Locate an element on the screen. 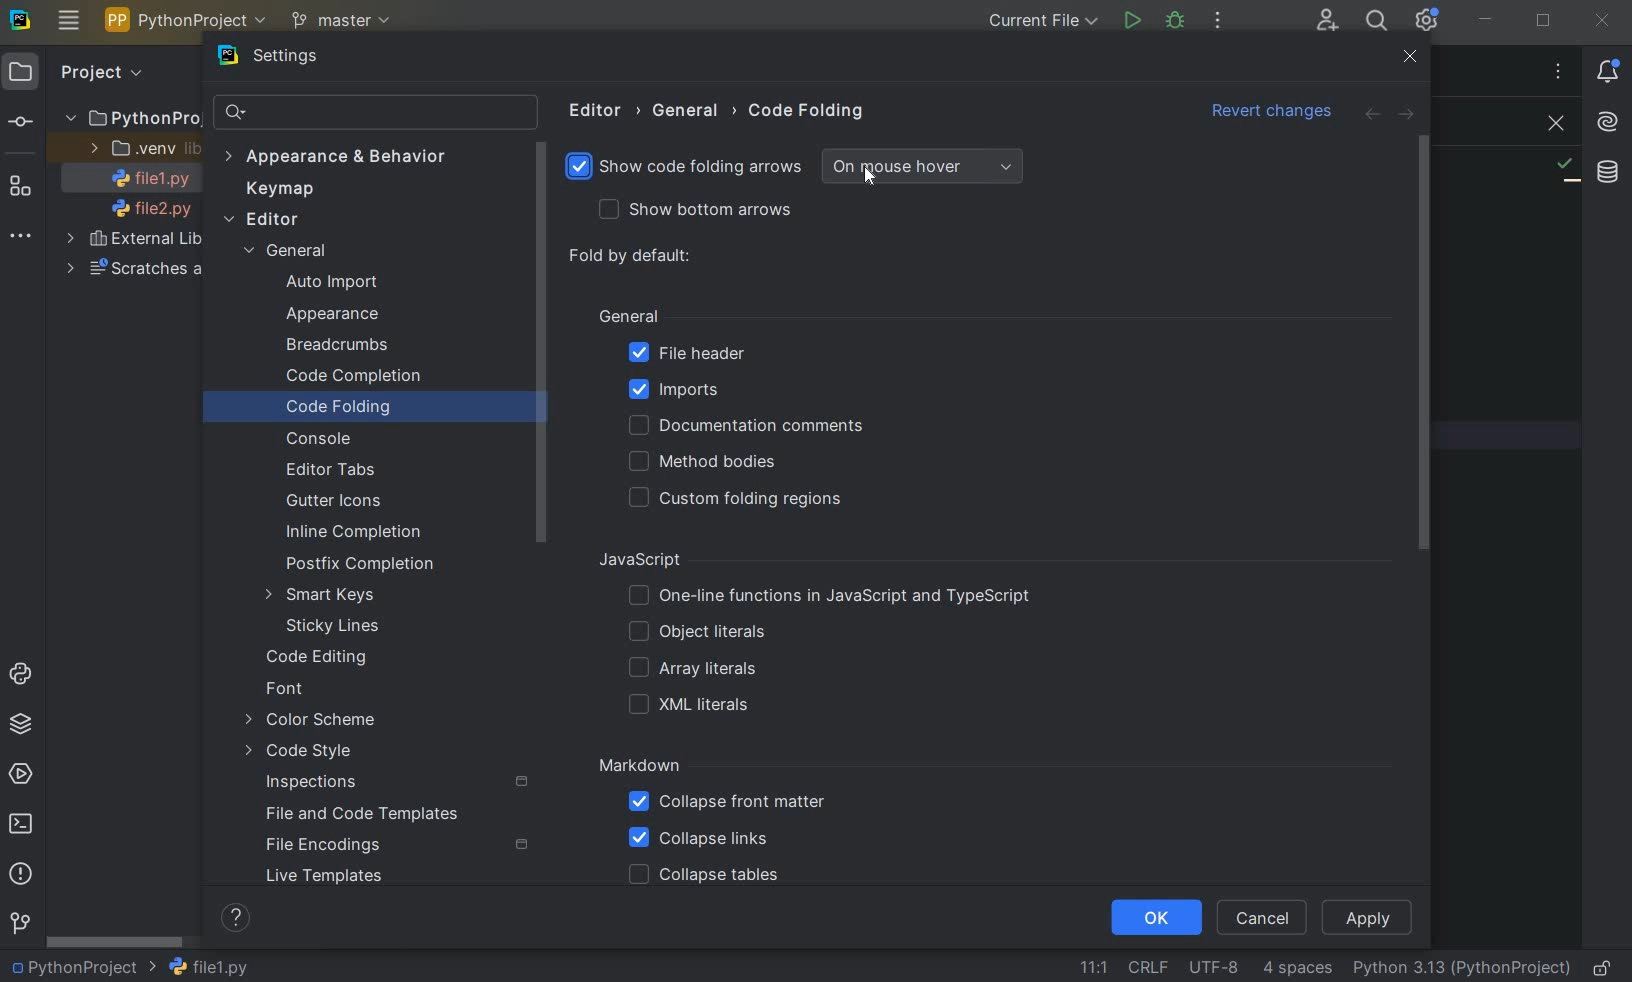  PPLY is located at coordinates (1370, 917).